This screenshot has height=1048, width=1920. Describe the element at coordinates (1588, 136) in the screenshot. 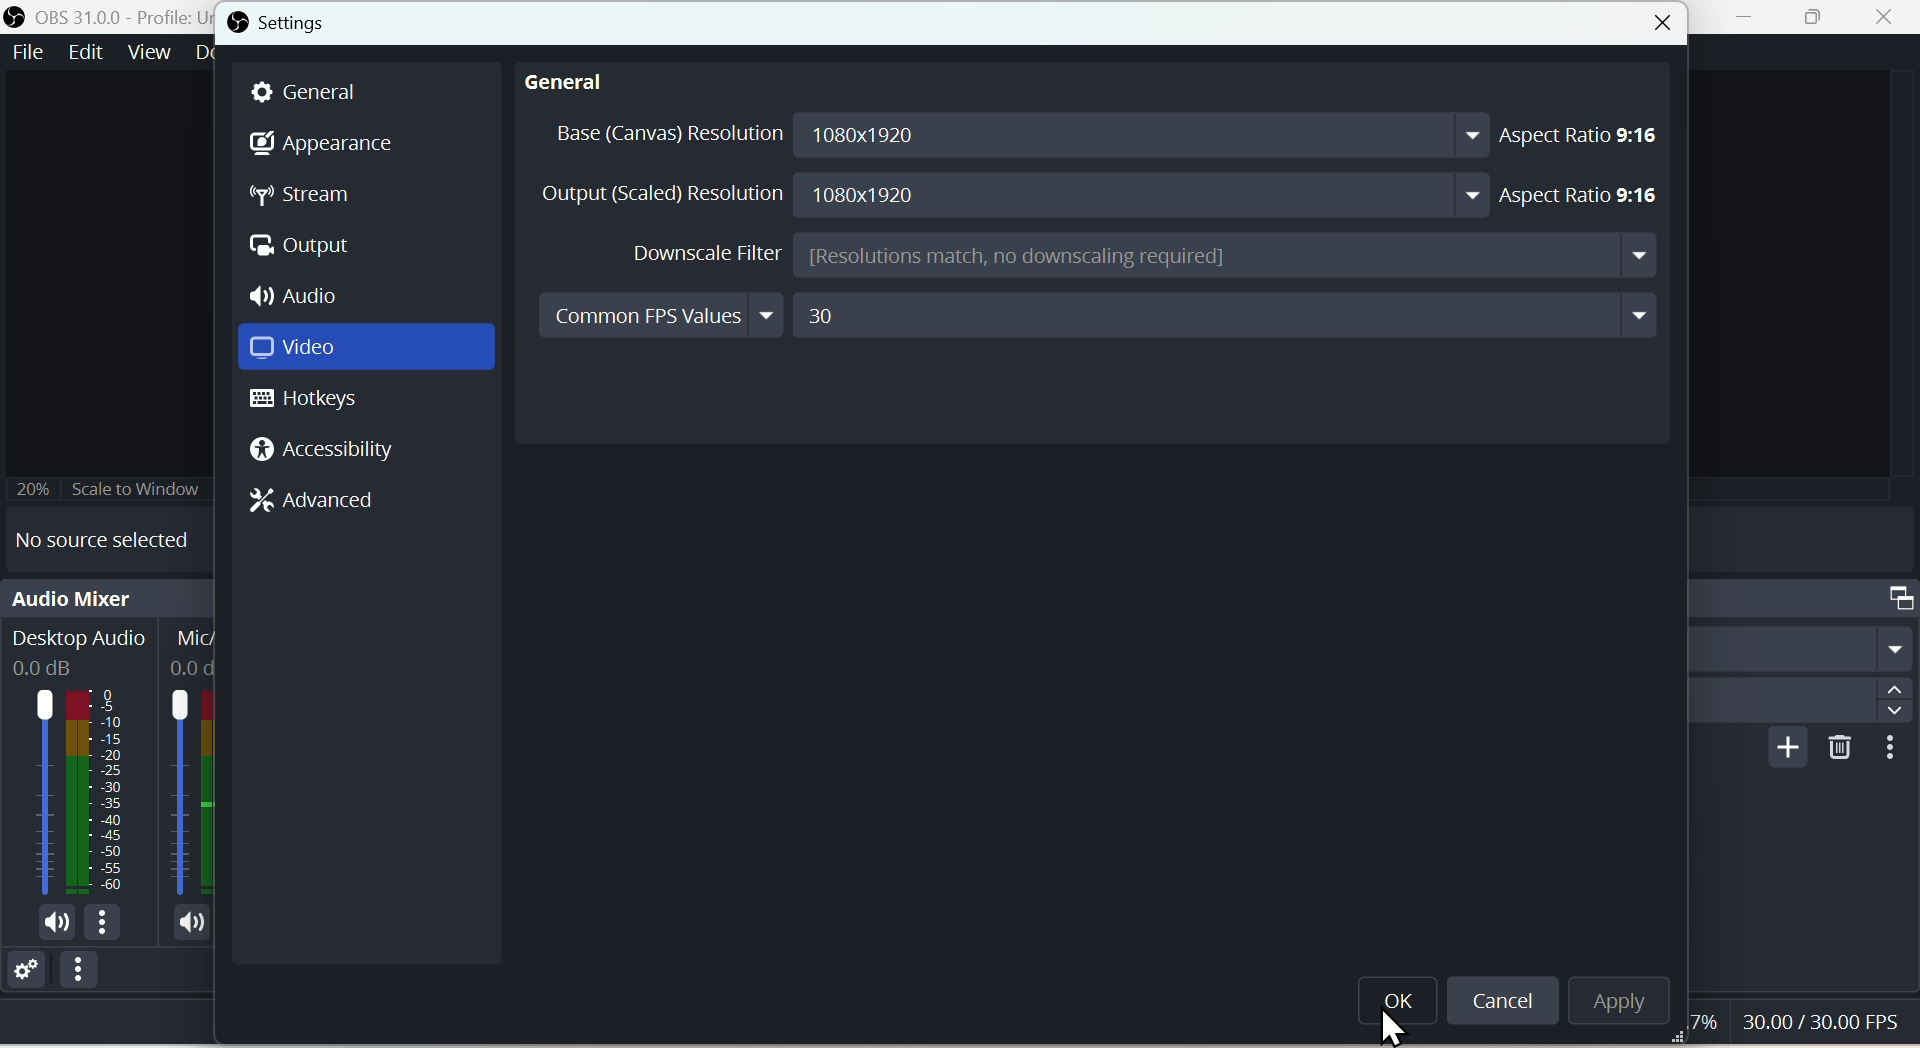

I see `Aspect ratio 9:16` at that location.